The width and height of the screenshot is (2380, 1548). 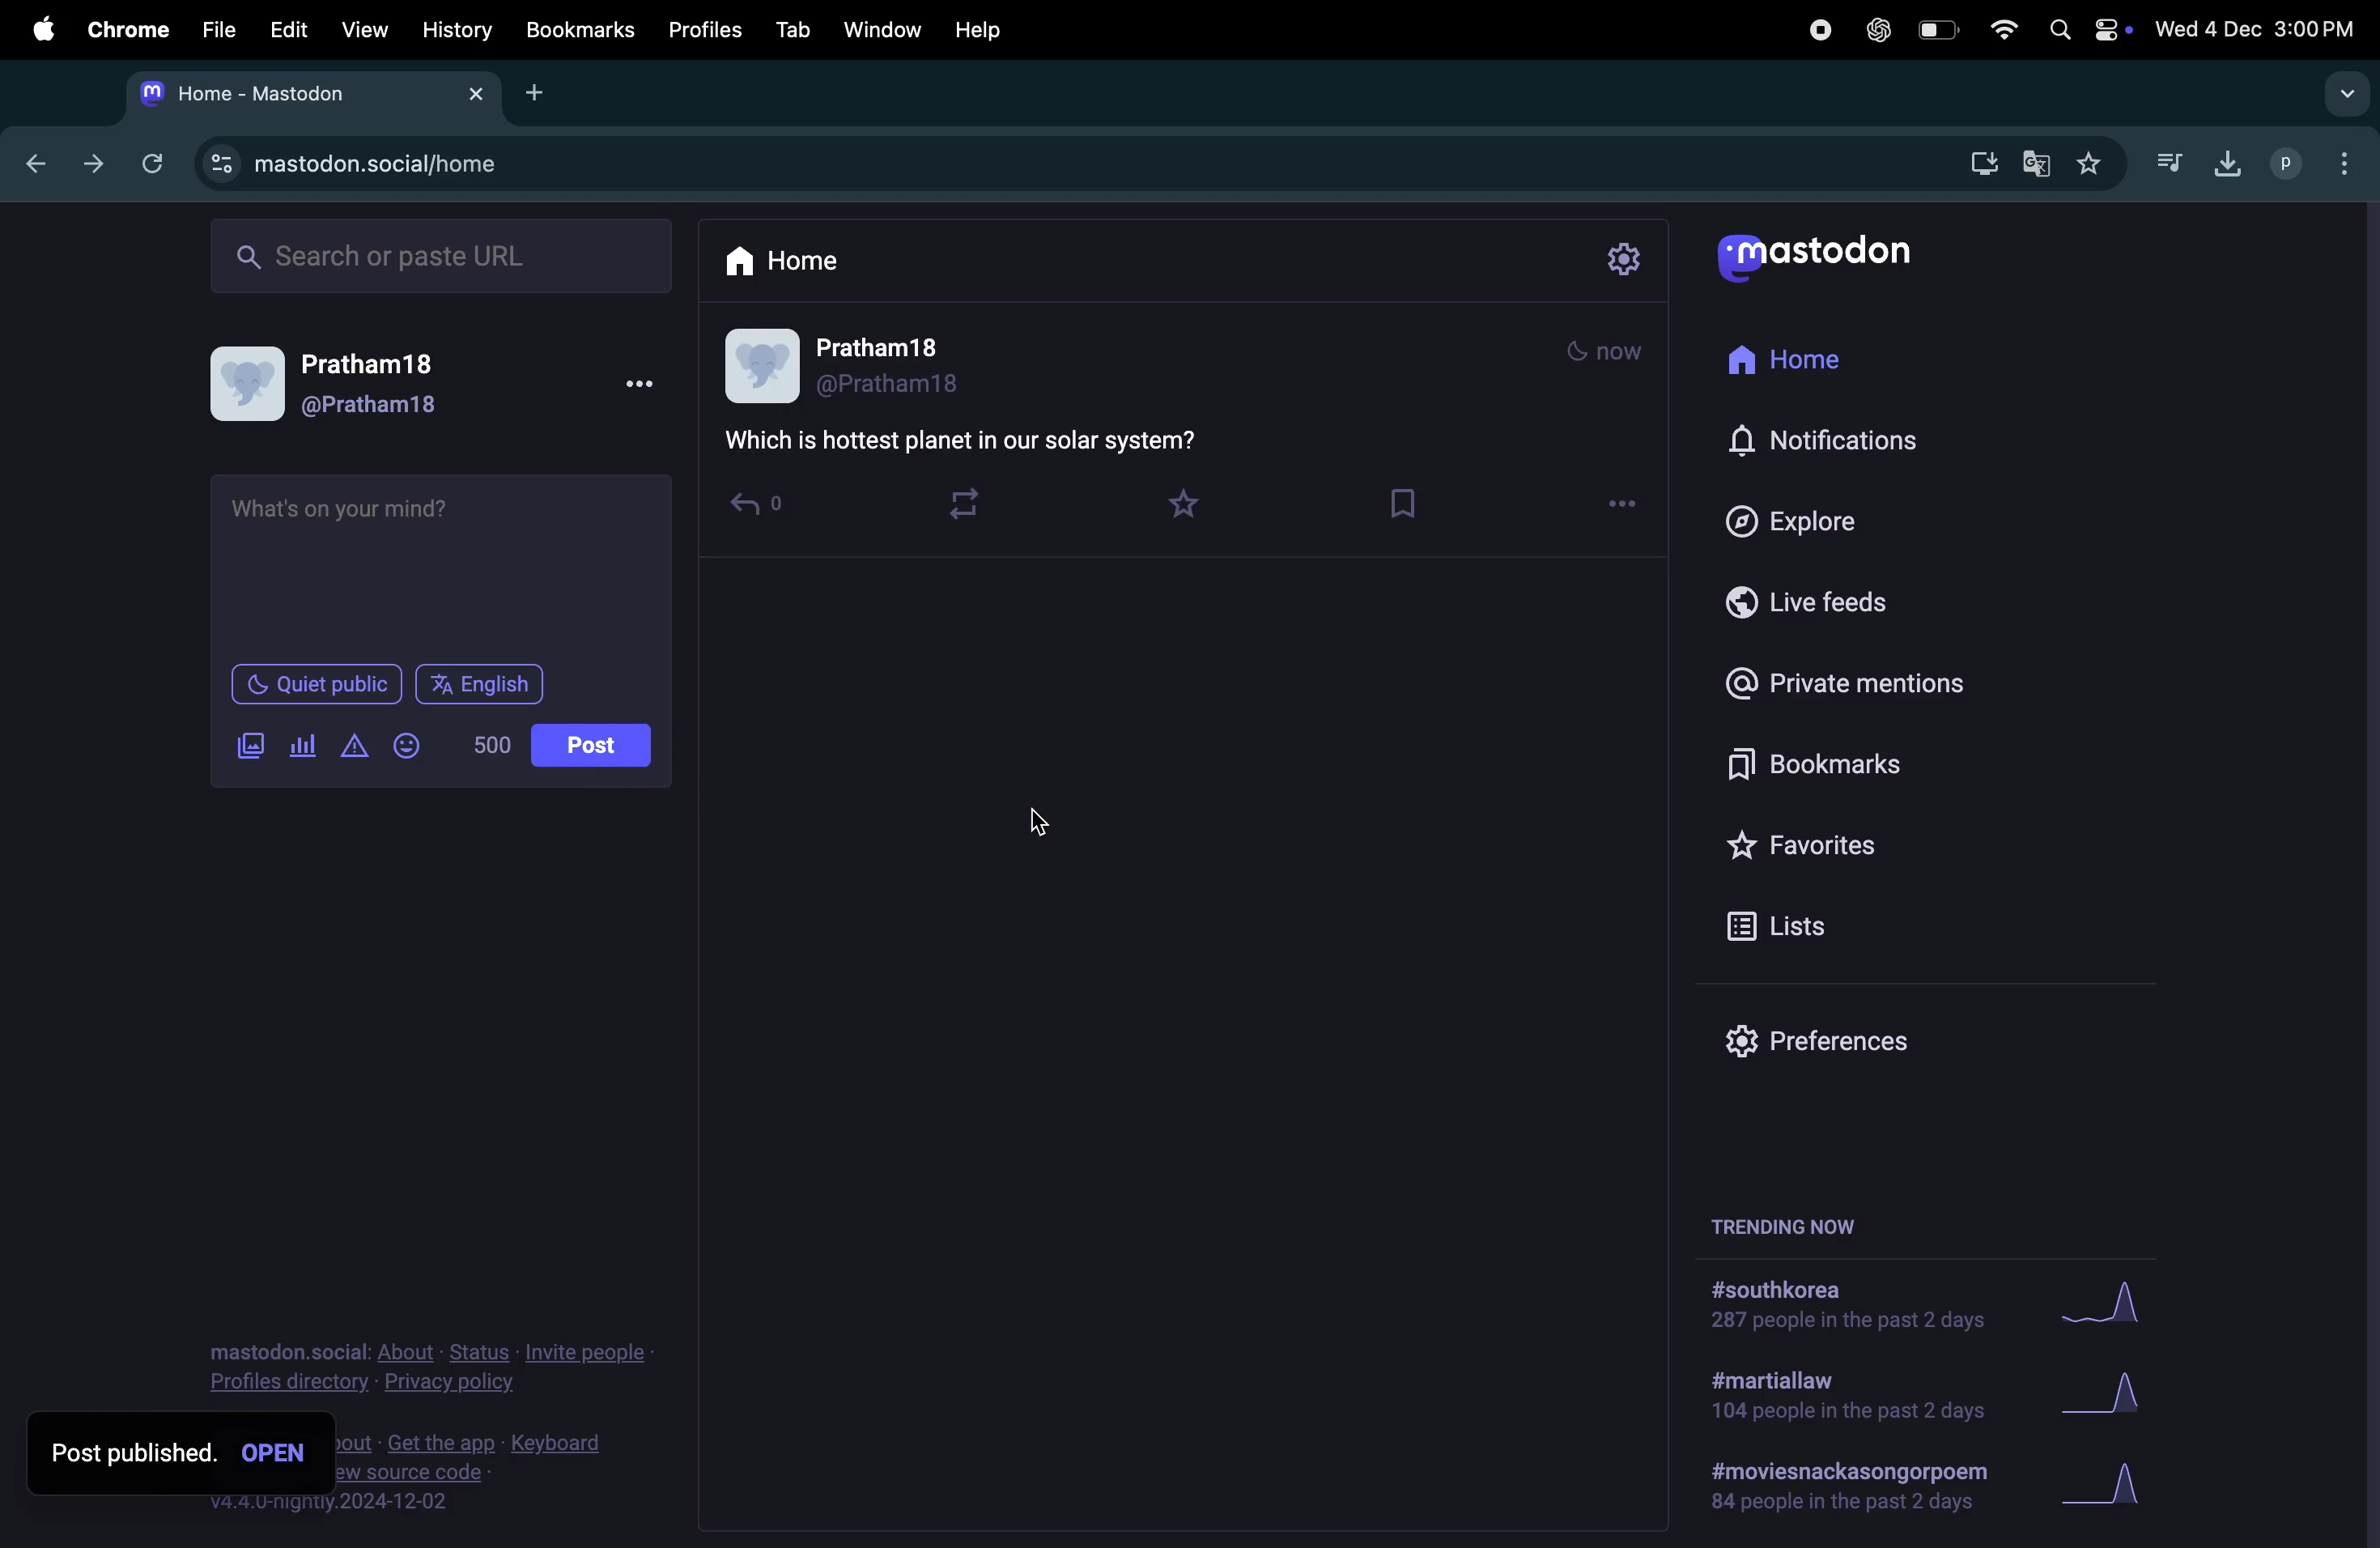 I want to click on Bookmark, so click(x=1857, y=762).